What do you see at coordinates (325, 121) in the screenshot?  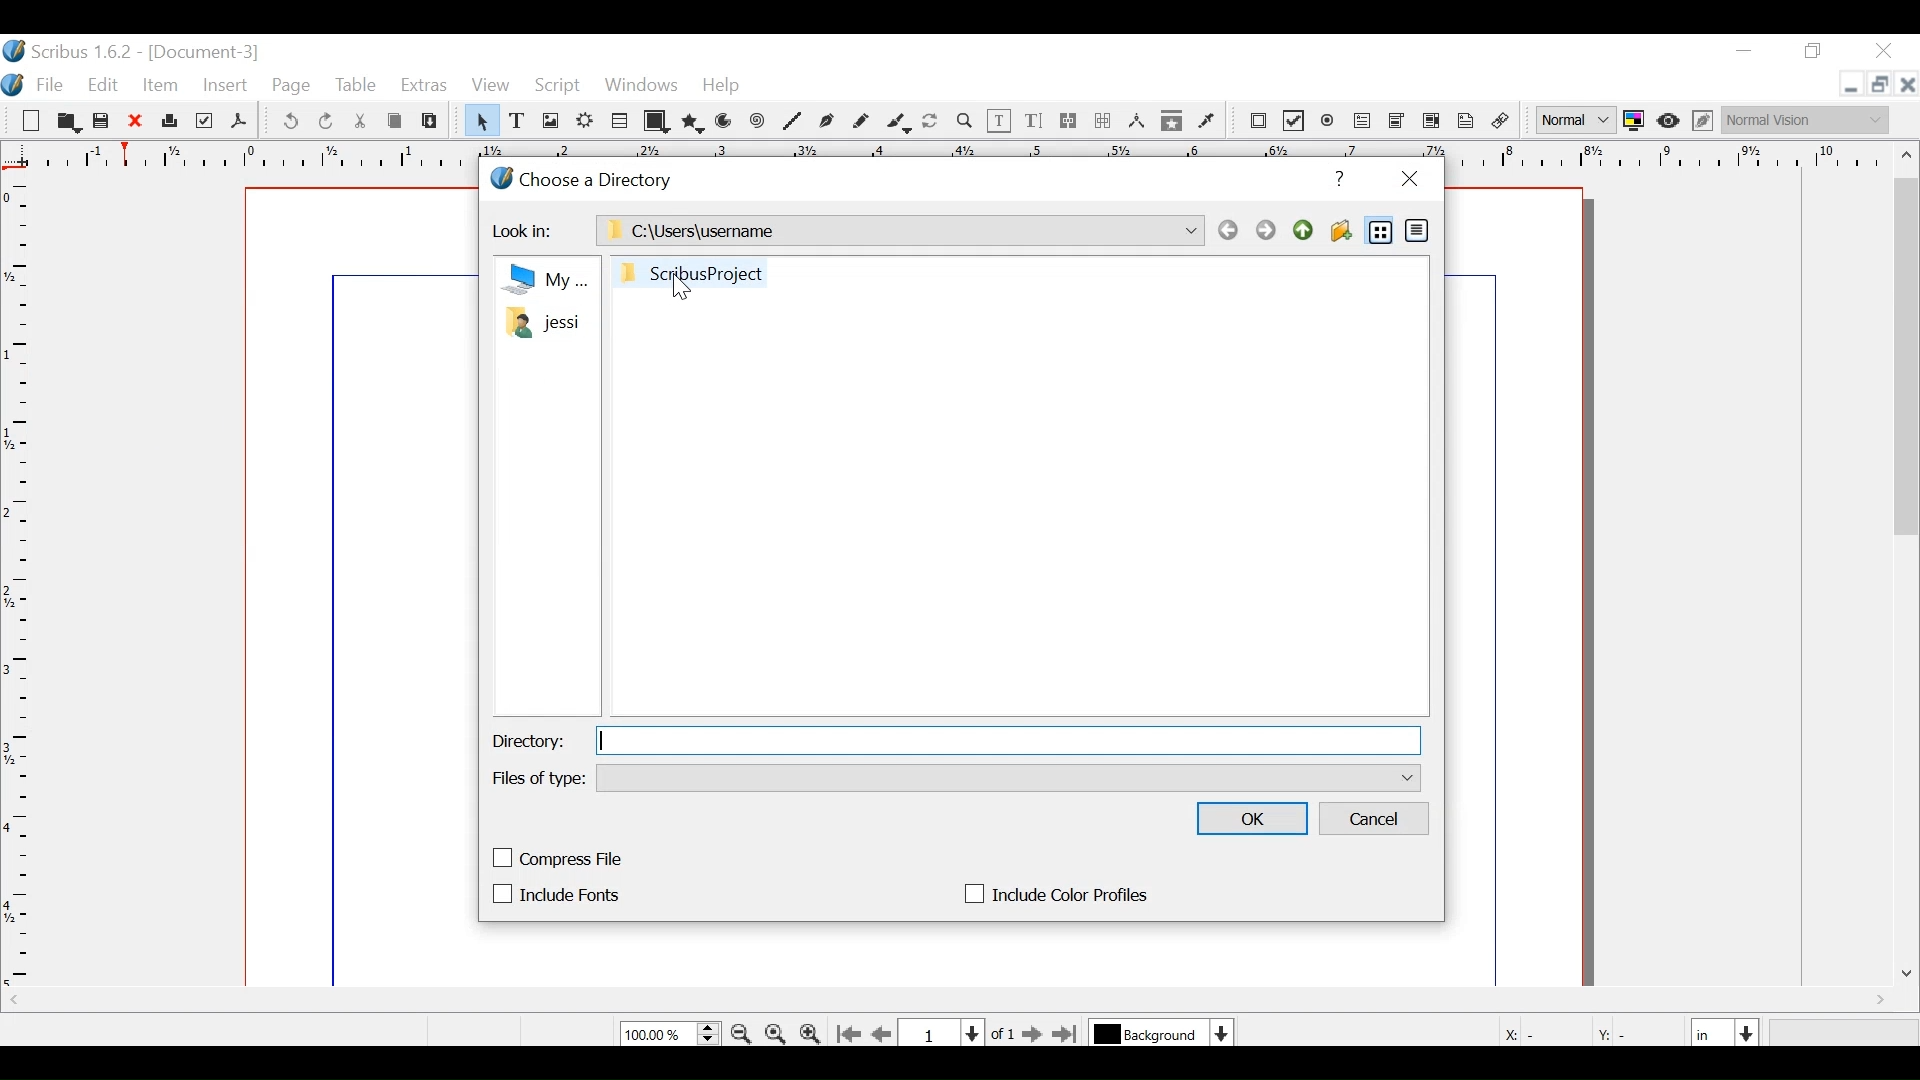 I see `Redo` at bounding box center [325, 121].